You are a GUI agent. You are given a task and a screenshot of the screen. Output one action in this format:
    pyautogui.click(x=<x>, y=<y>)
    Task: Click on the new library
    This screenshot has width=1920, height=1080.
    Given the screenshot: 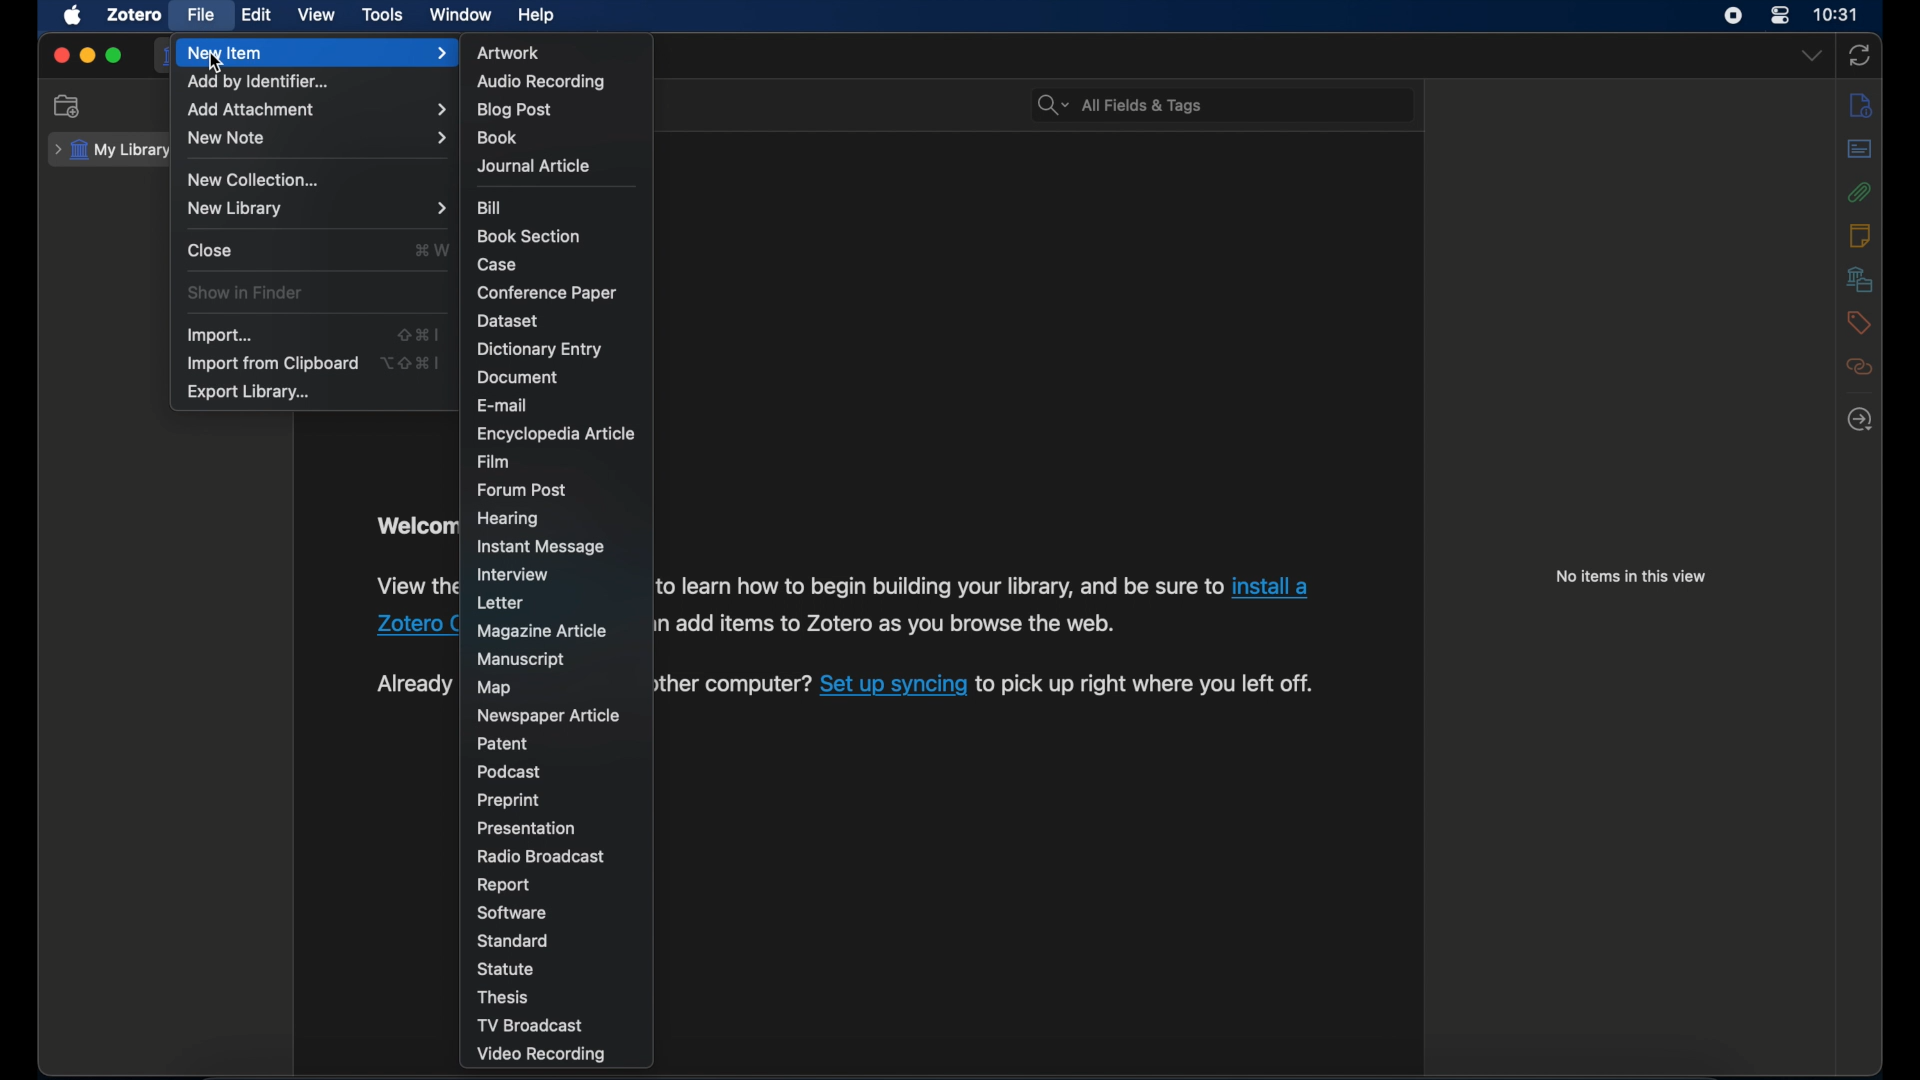 What is the action you would take?
    pyautogui.click(x=320, y=208)
    